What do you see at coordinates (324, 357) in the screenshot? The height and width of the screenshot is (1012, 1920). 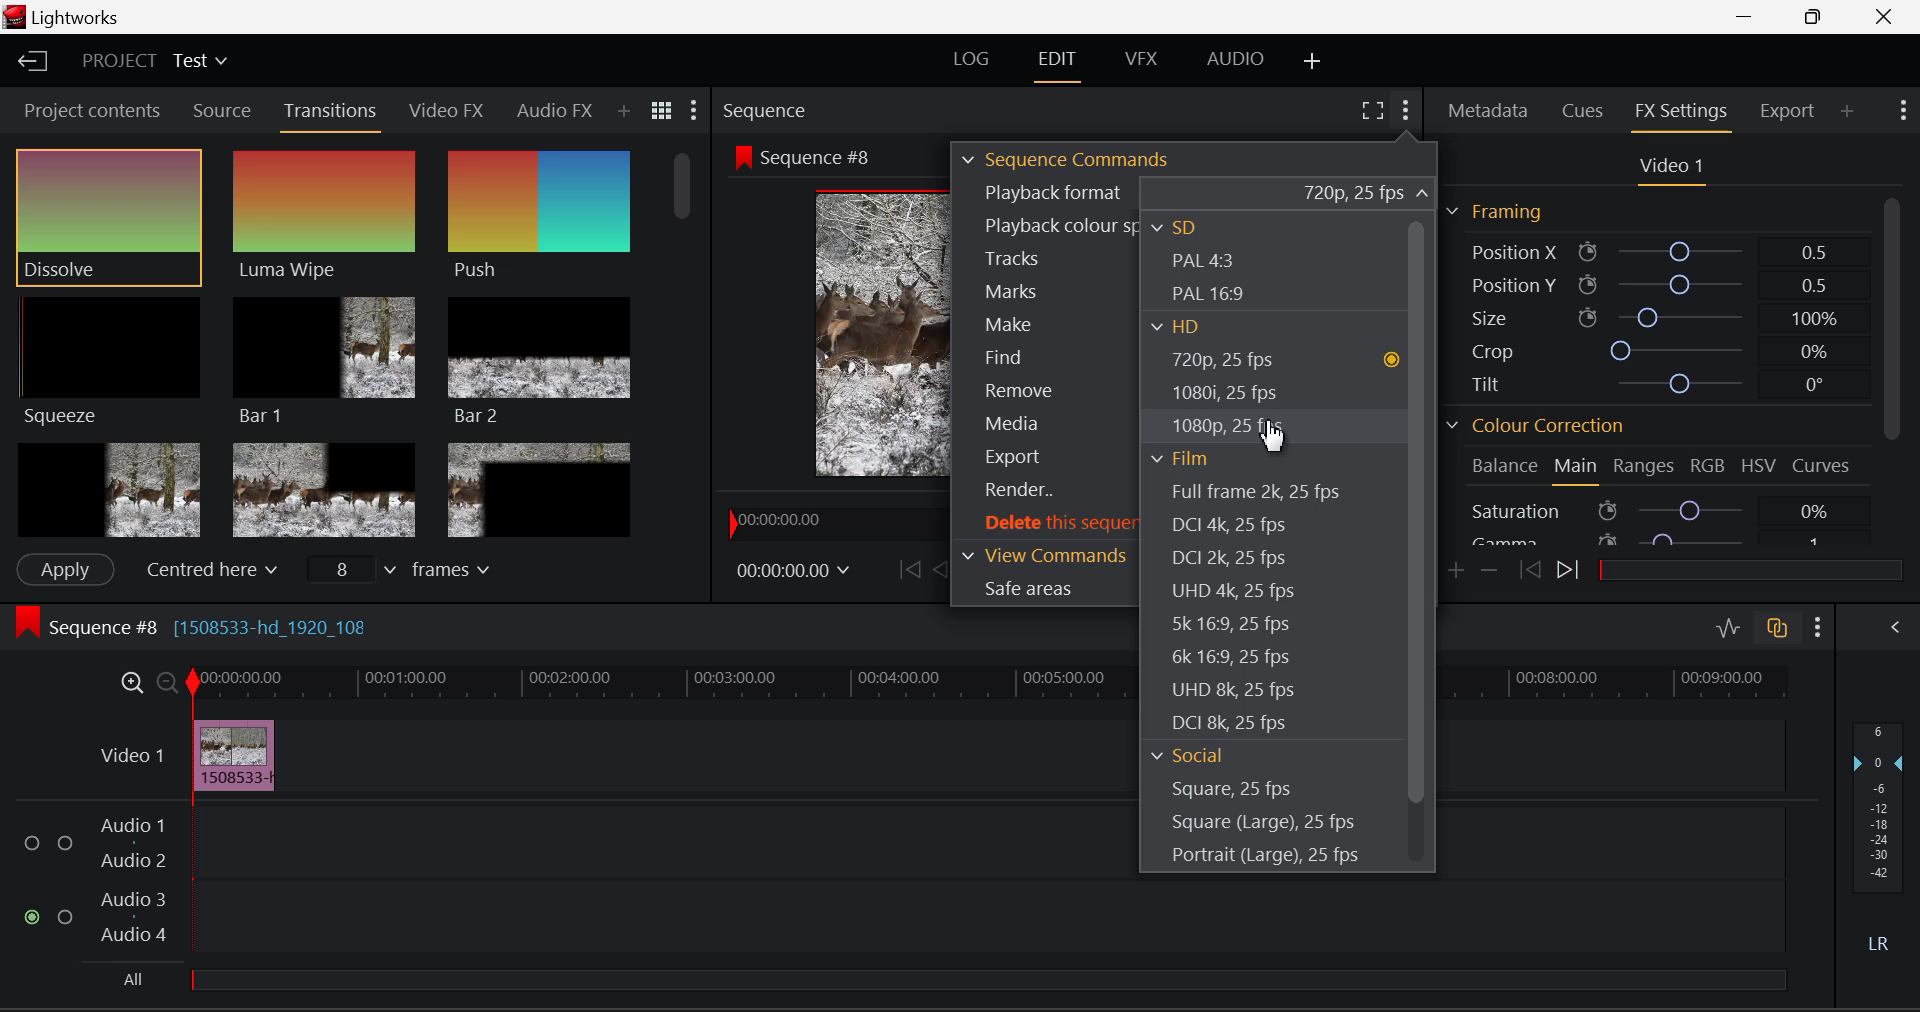 I see `Bar 1` at bounding box center [324, 357].